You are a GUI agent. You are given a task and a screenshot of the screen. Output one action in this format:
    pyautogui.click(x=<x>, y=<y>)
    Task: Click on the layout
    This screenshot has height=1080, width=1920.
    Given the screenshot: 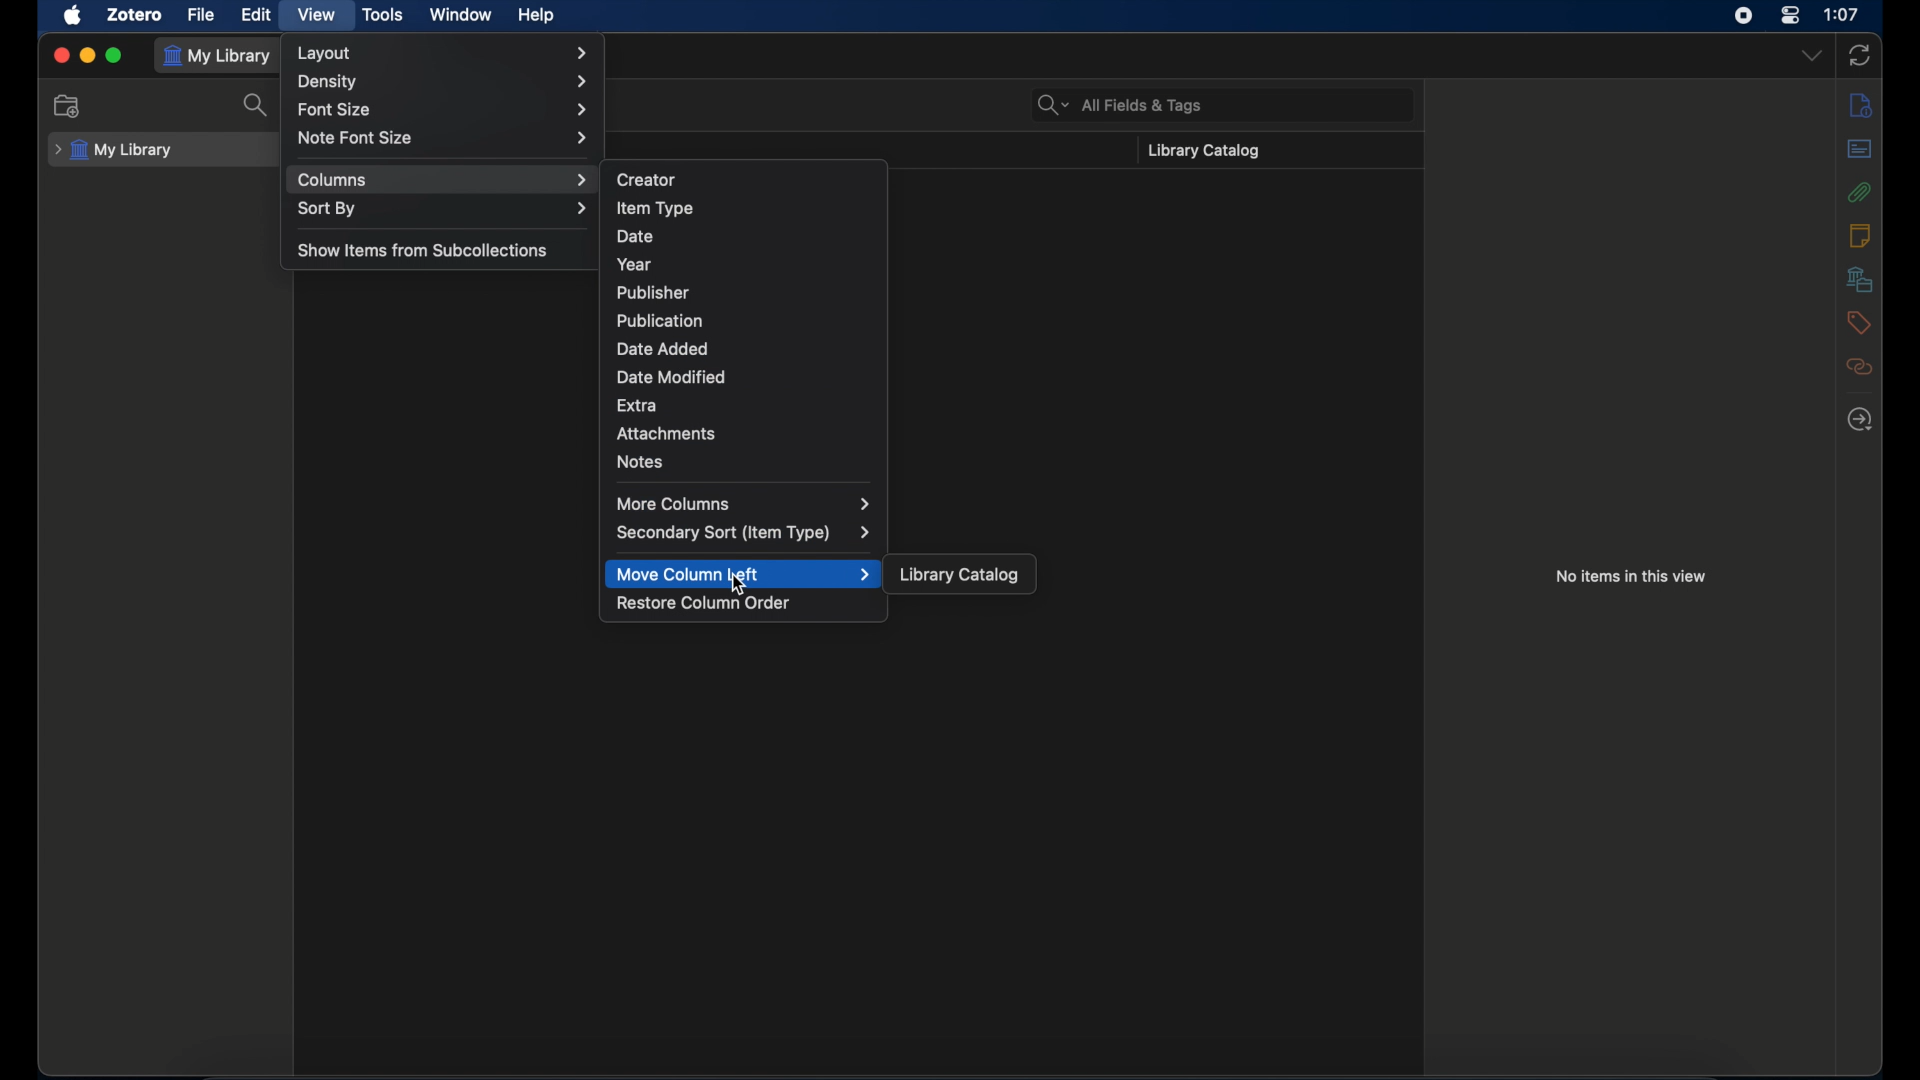 What is the action you would take?
    pyautogui.click(x=440, y=54)
    